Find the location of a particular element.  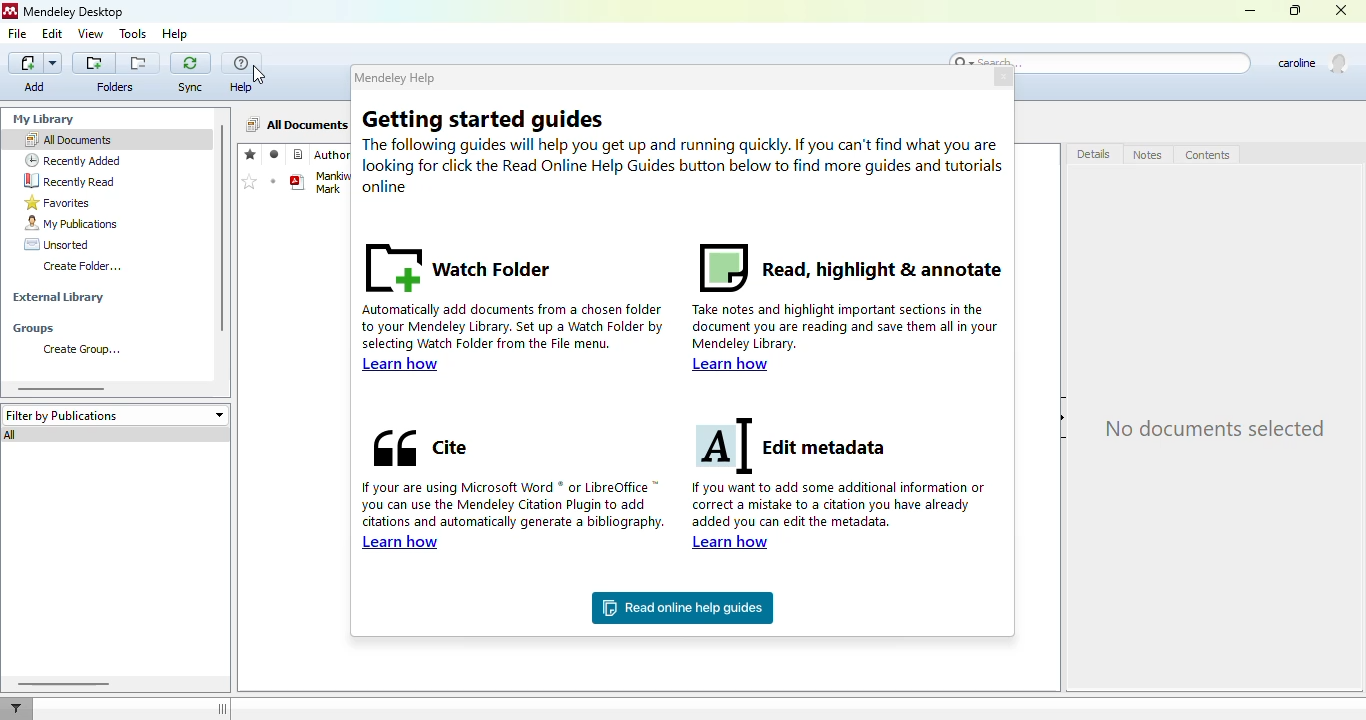

if you are using Microsoft word or LibreOffice you can use the mendeley citation plugin to add citations and automatically generate a bibliography. is located at coordinates (513, 503).